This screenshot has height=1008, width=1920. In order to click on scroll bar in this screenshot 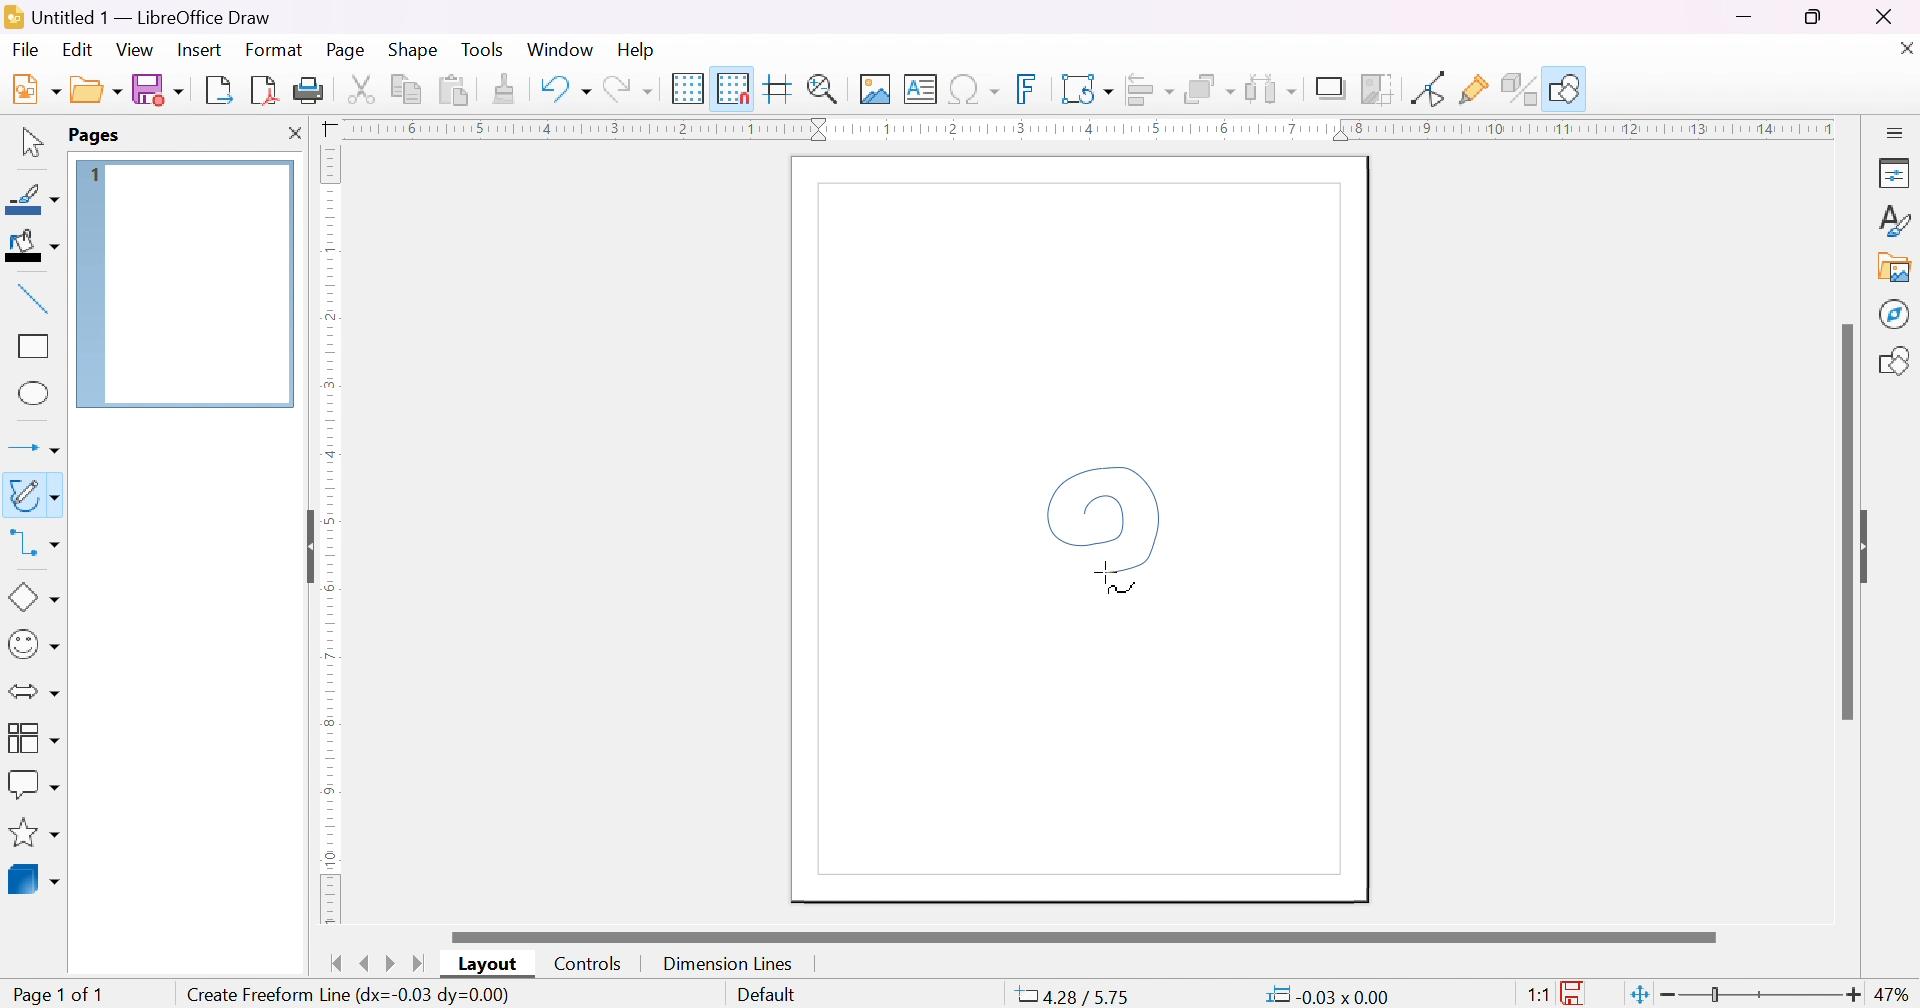, I will do `click(1084, 936)`.